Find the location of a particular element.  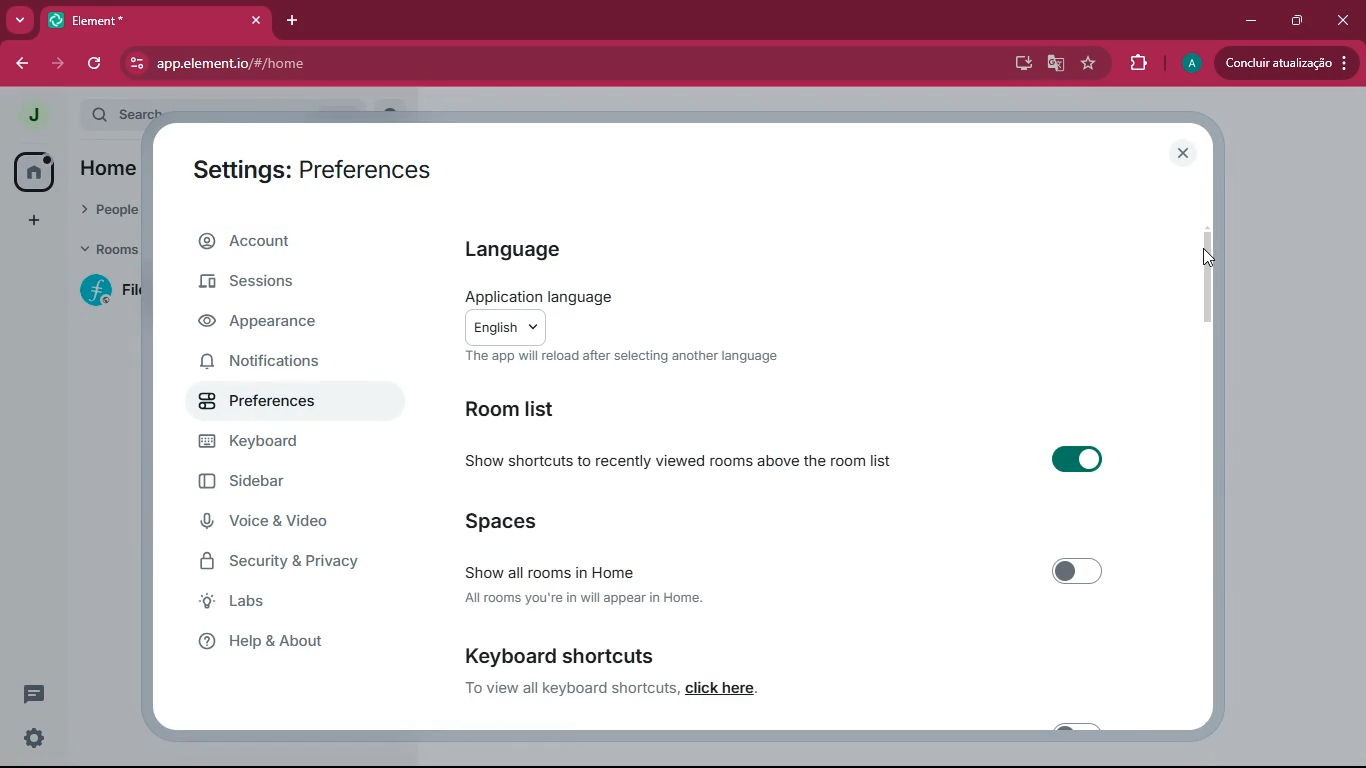

search is located at coordinates (130, 111).